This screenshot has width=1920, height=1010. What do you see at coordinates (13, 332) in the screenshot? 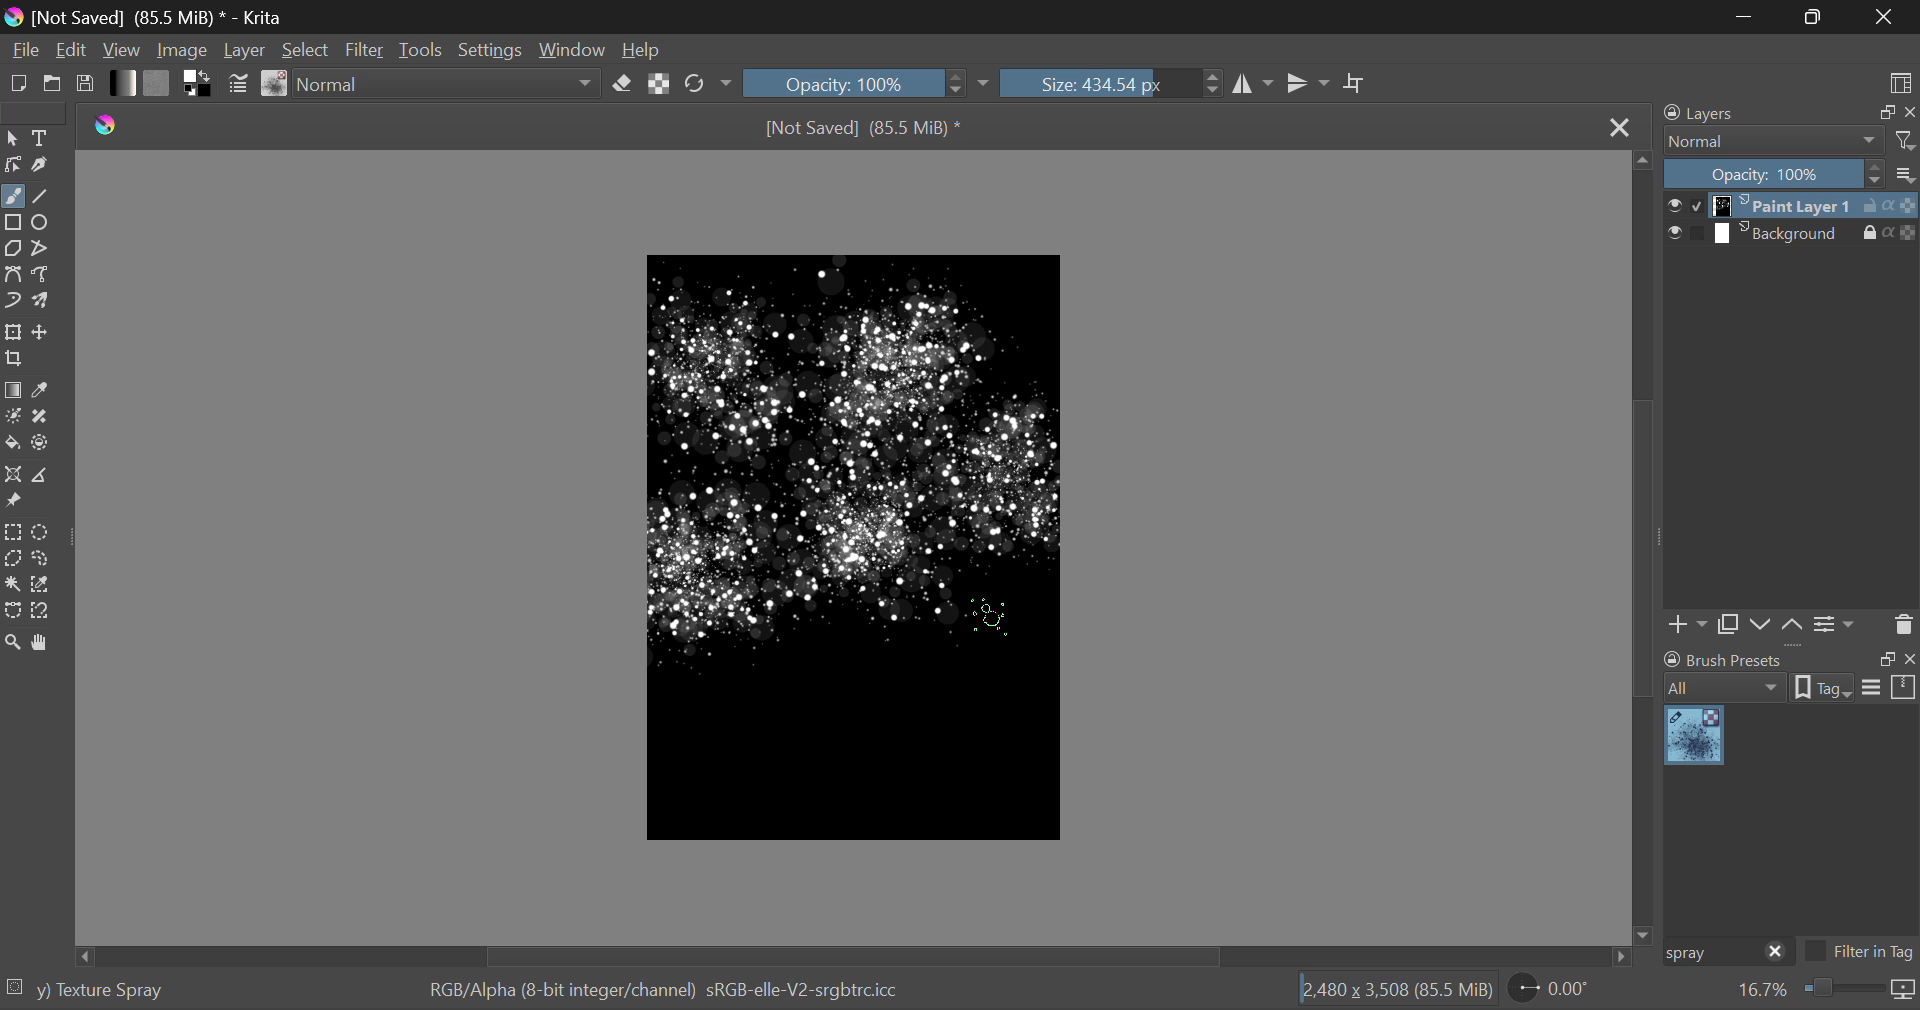
I see `Transform Layer` at bounding box center [13, 332].